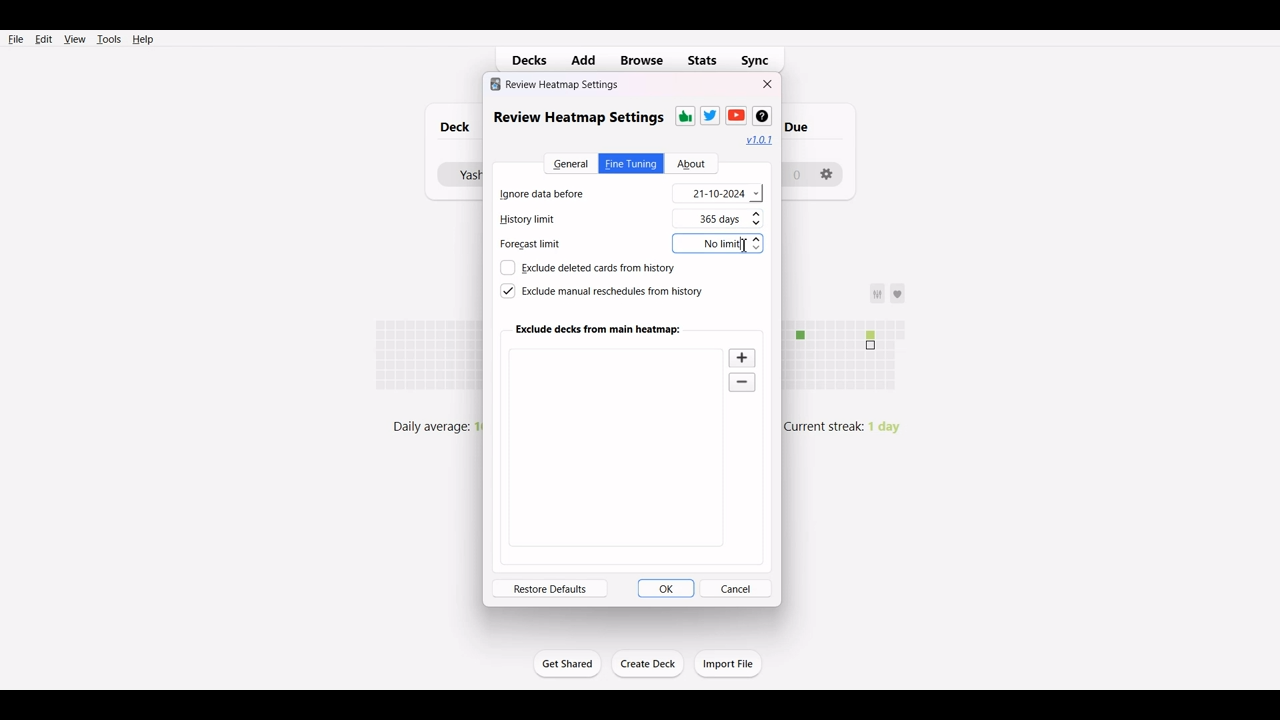  I want to click on OK, so click(666, 588).